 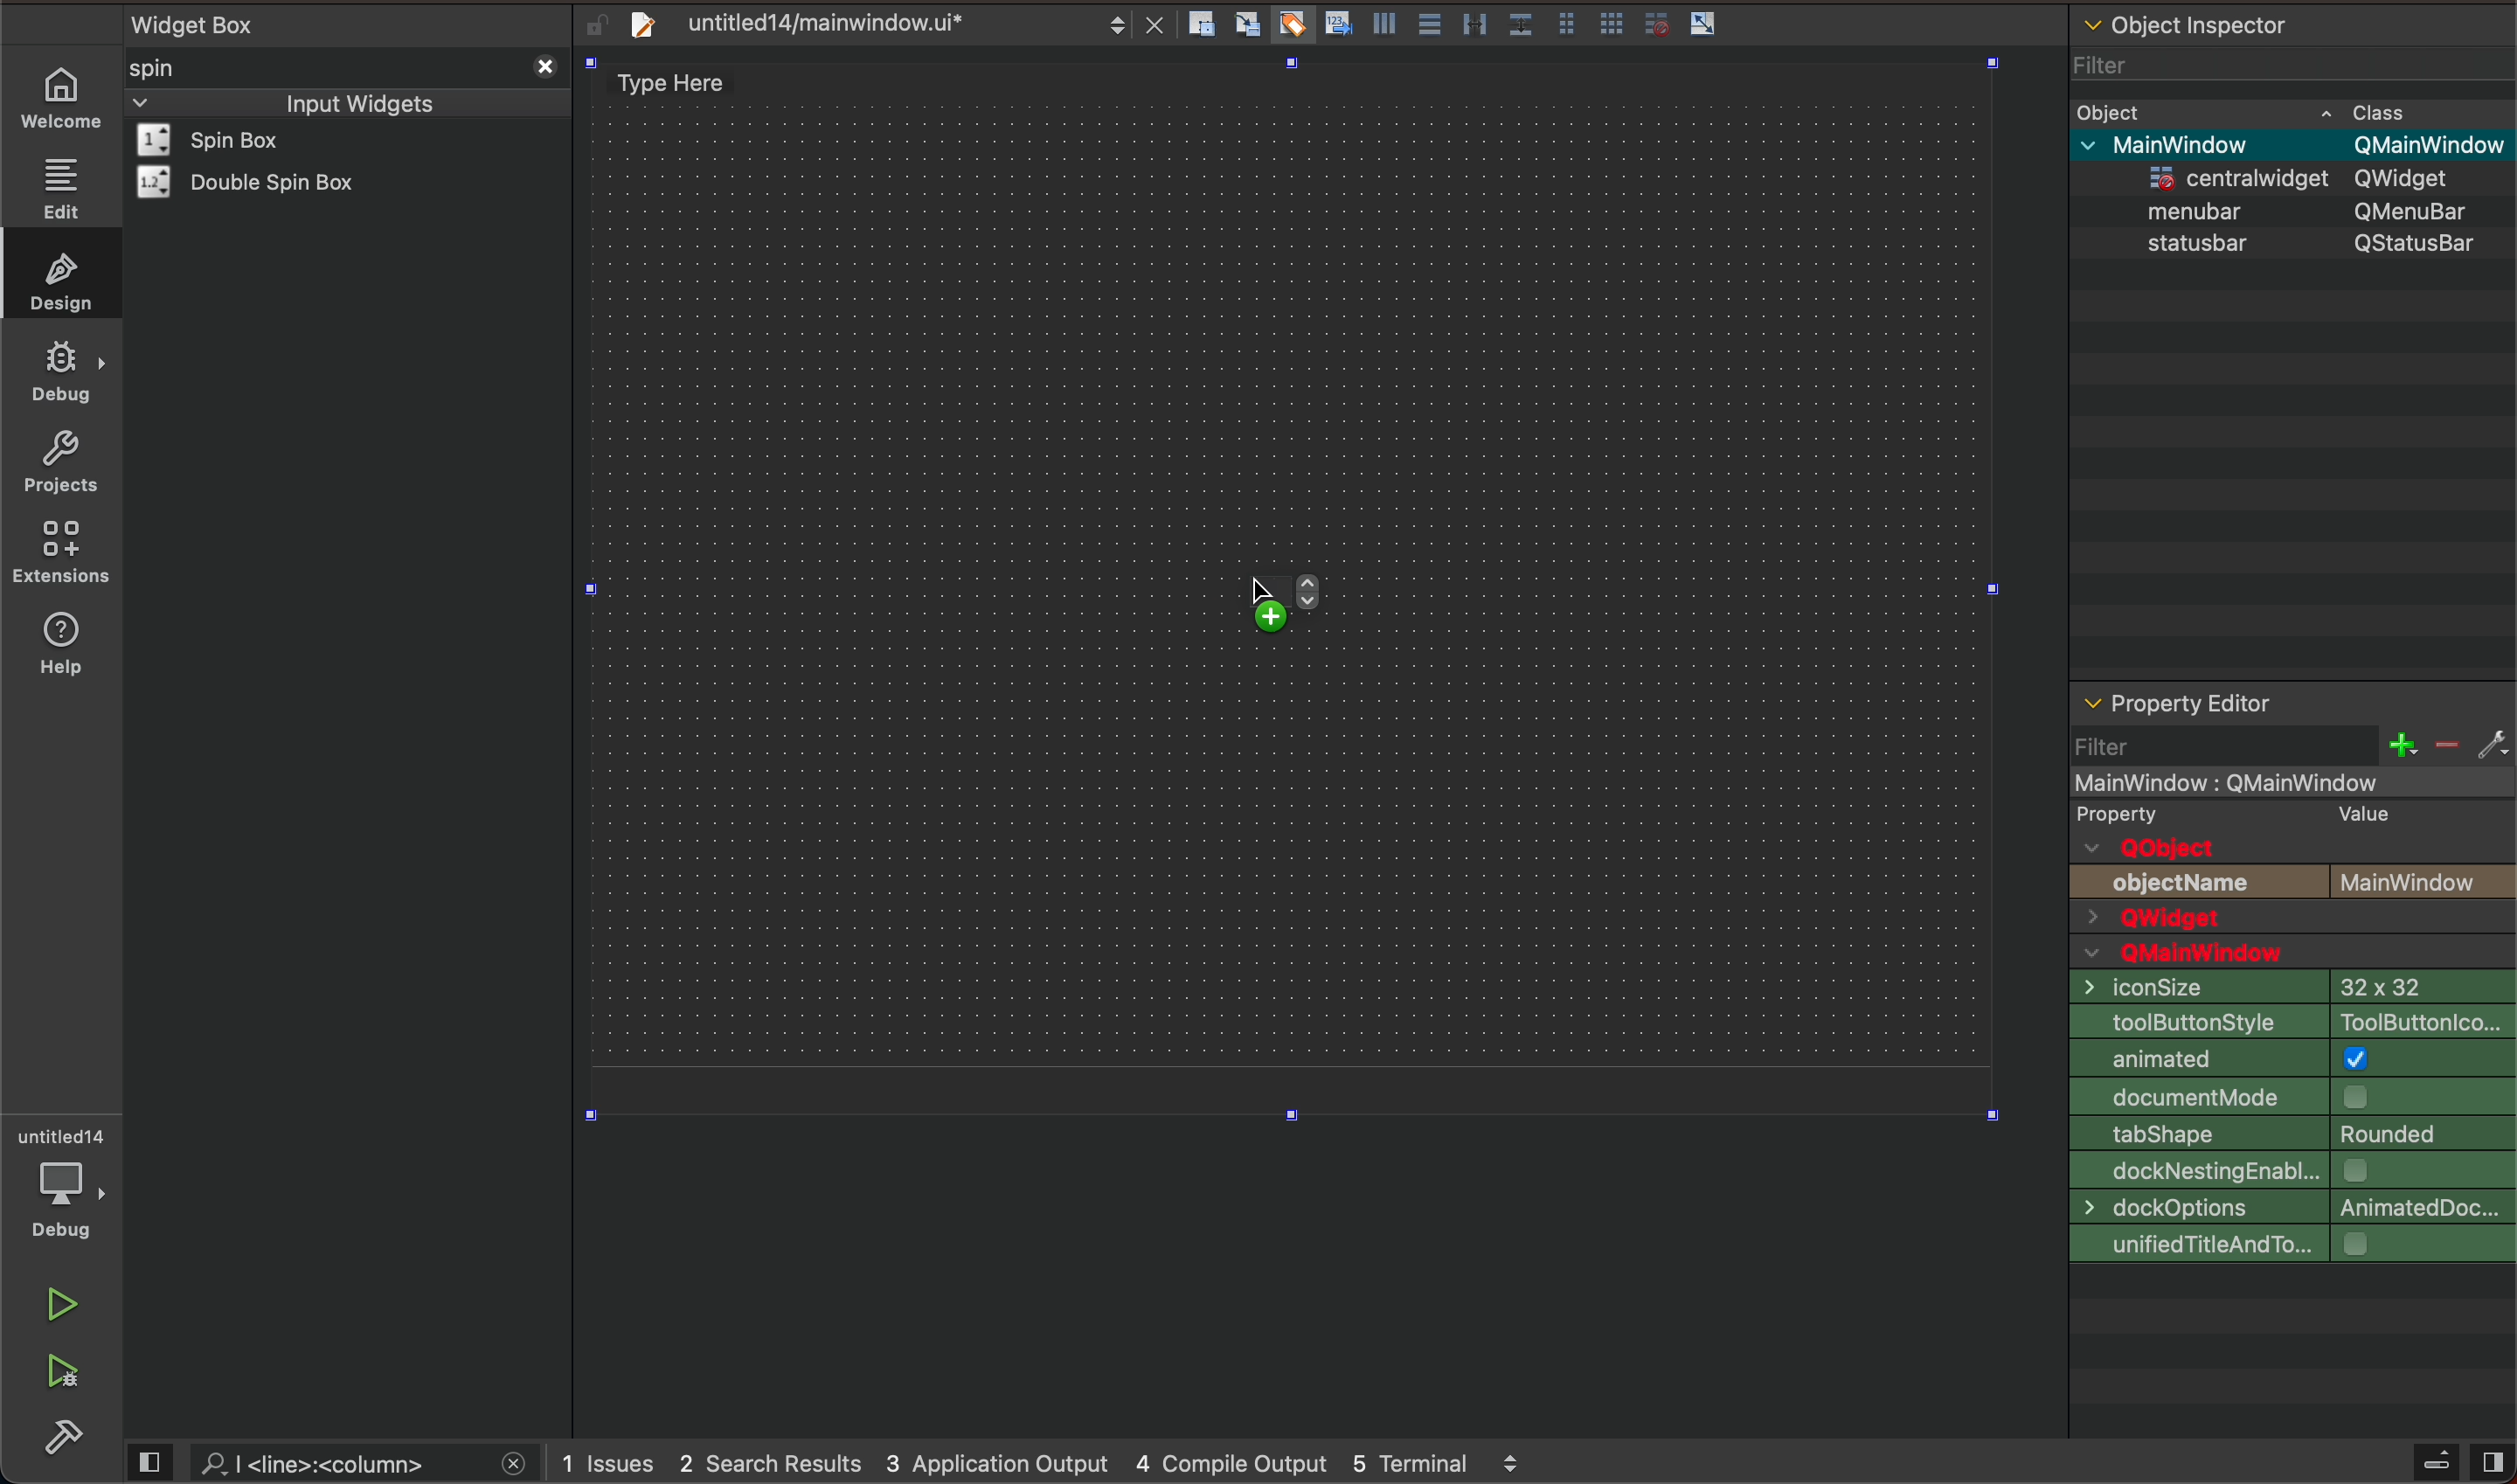 I want to click on text, so click(x=2160, y=848).